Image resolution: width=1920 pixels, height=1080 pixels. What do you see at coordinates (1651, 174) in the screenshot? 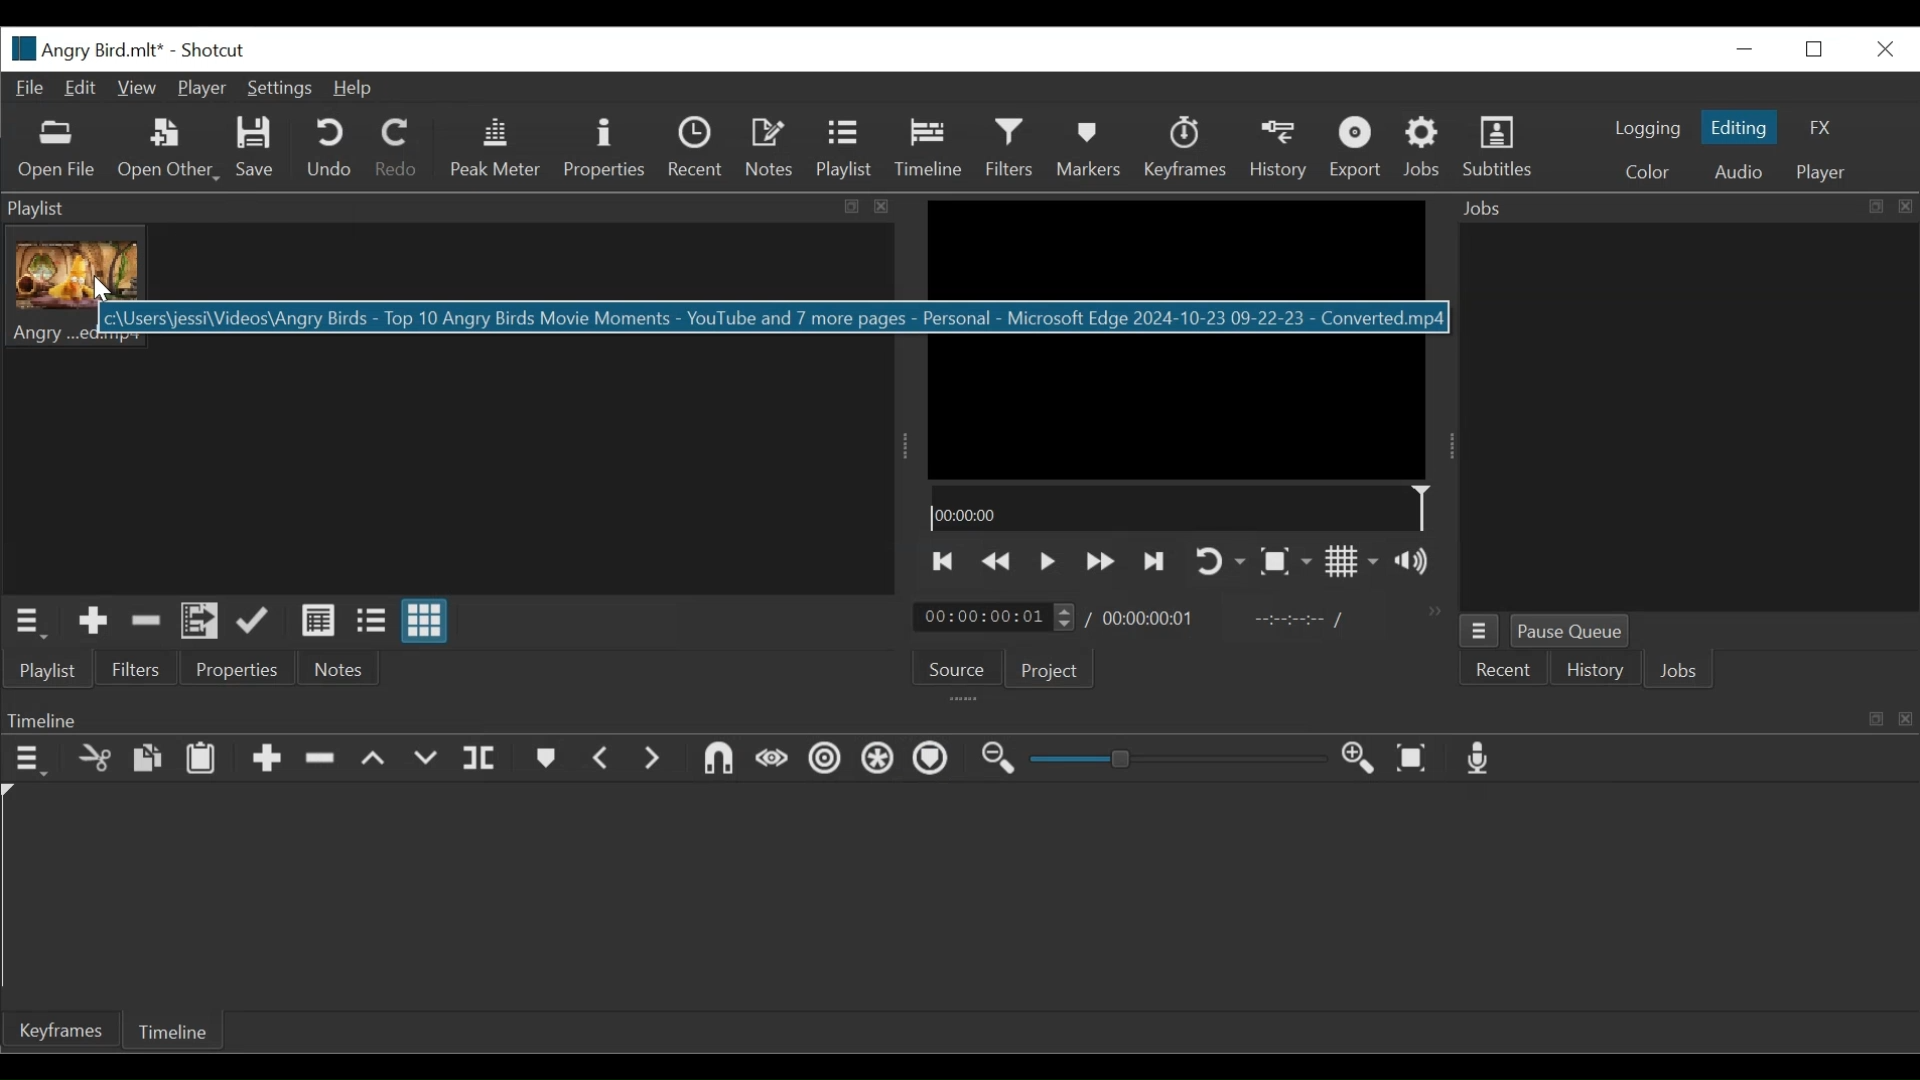
I see `Color` at bounding box center [1651, 174].